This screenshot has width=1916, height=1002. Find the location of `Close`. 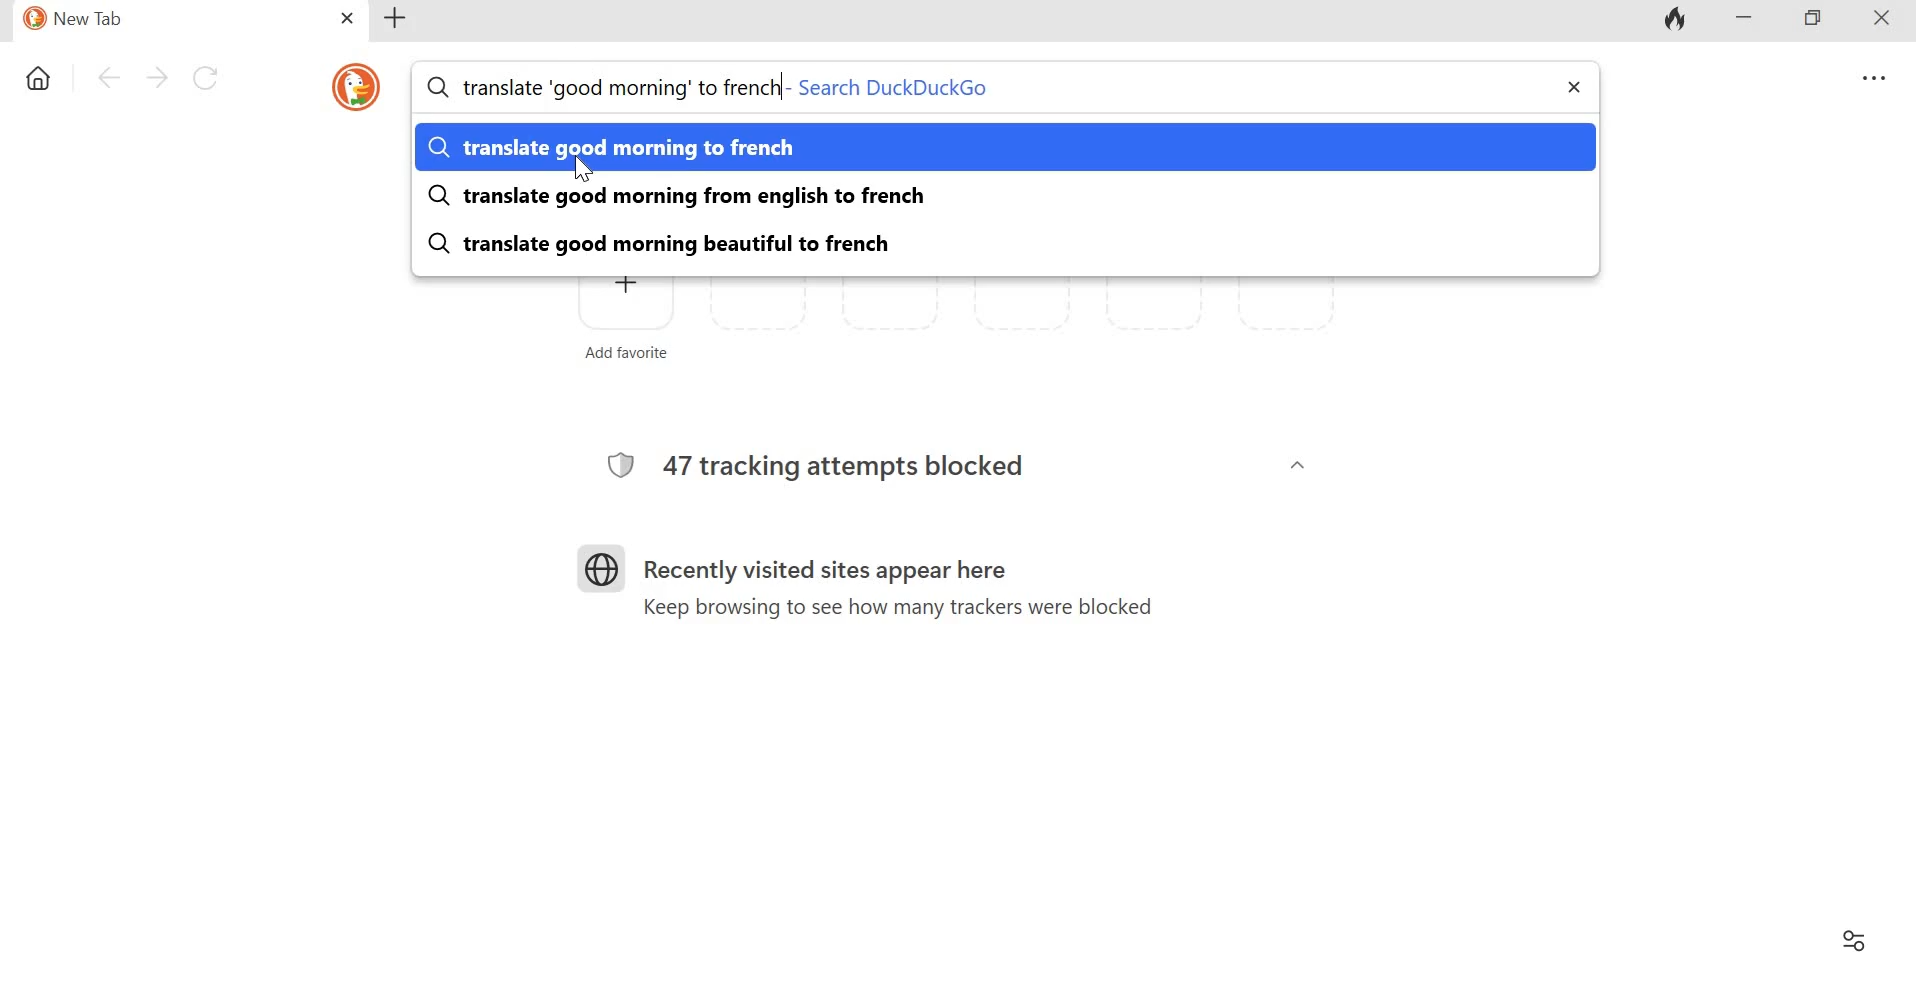

Close is located at coordinates (1887, 23).